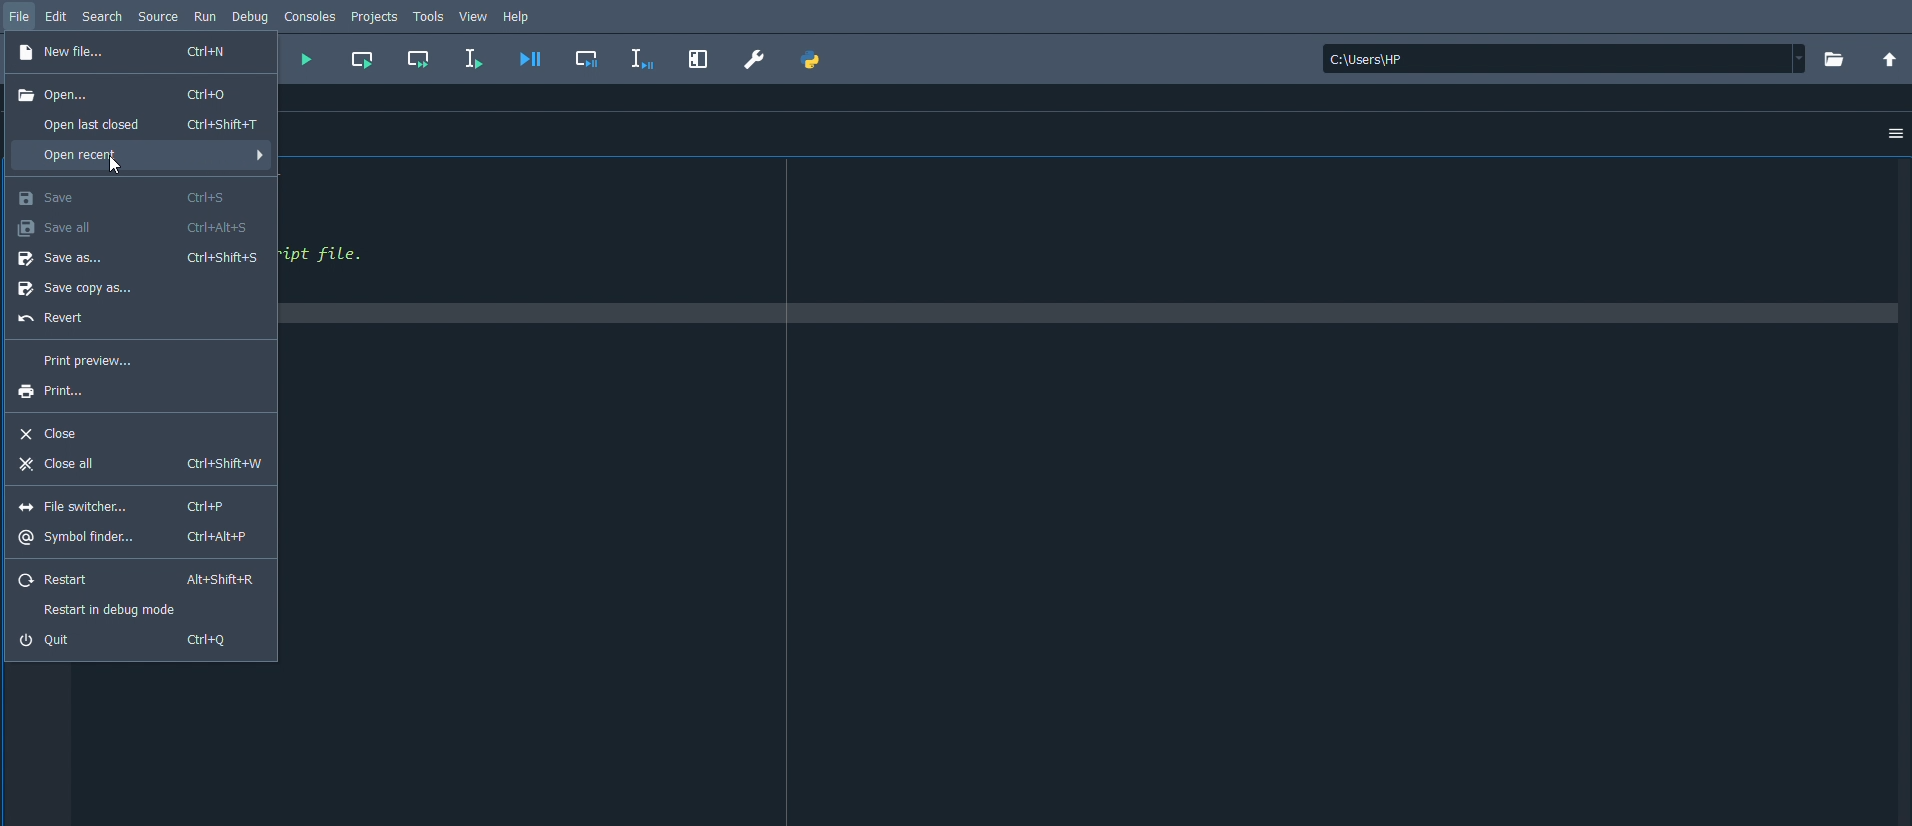  Describe the element at coordinates (430, 15) in the screenshot. I see `Tools` at that location.